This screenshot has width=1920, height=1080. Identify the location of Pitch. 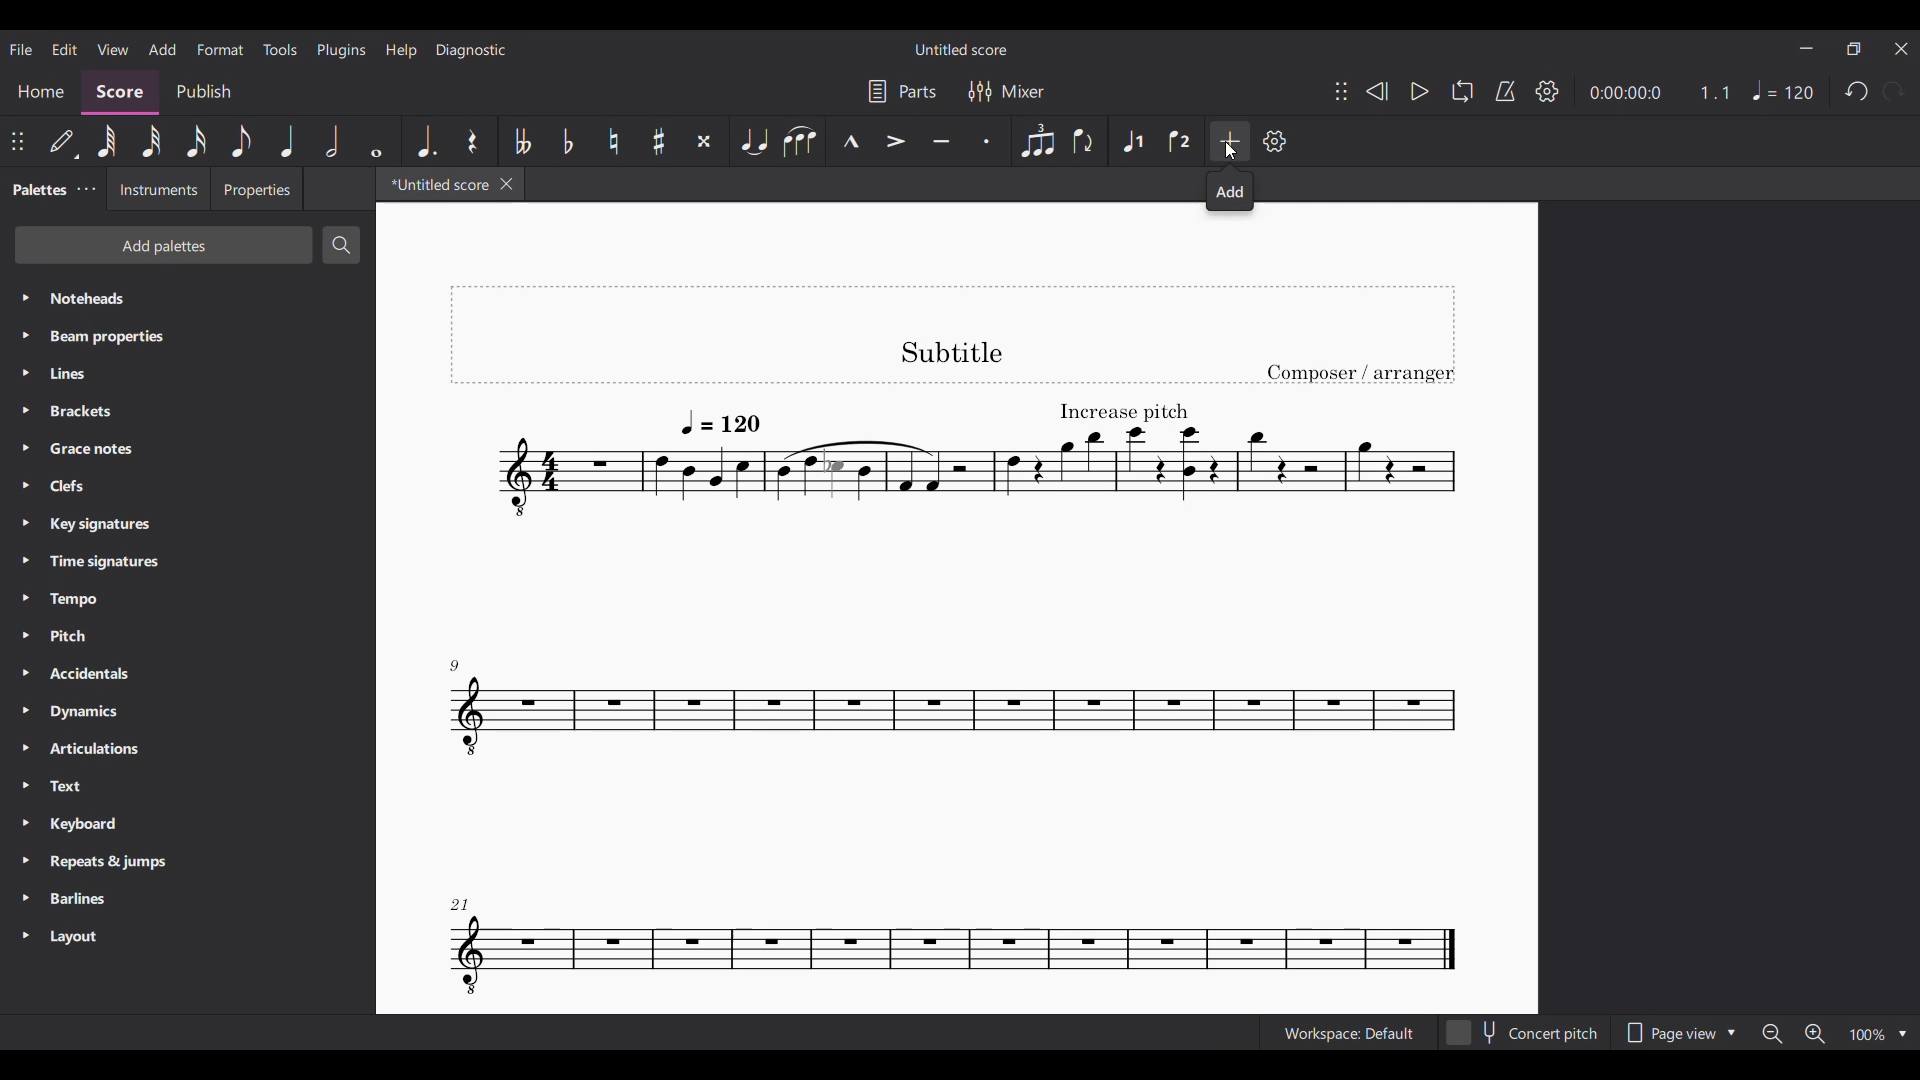
(188, 635).